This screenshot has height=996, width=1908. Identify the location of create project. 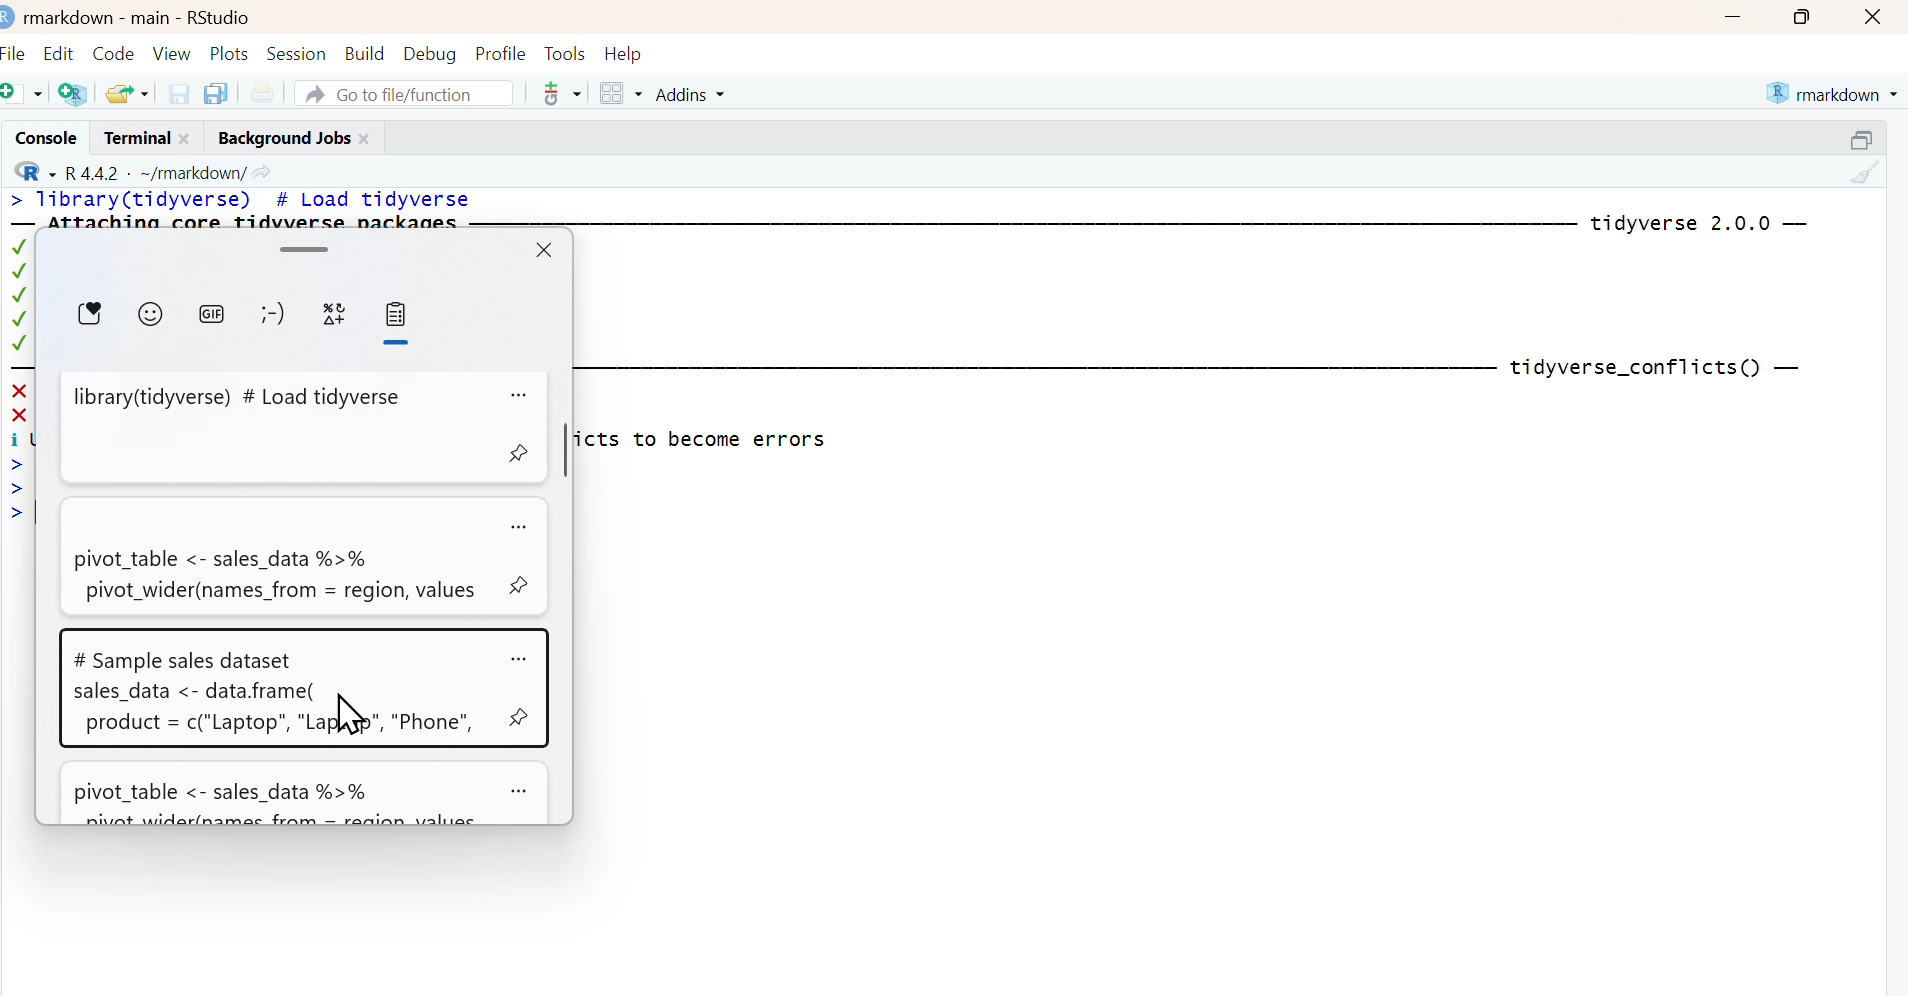
(72, 94).